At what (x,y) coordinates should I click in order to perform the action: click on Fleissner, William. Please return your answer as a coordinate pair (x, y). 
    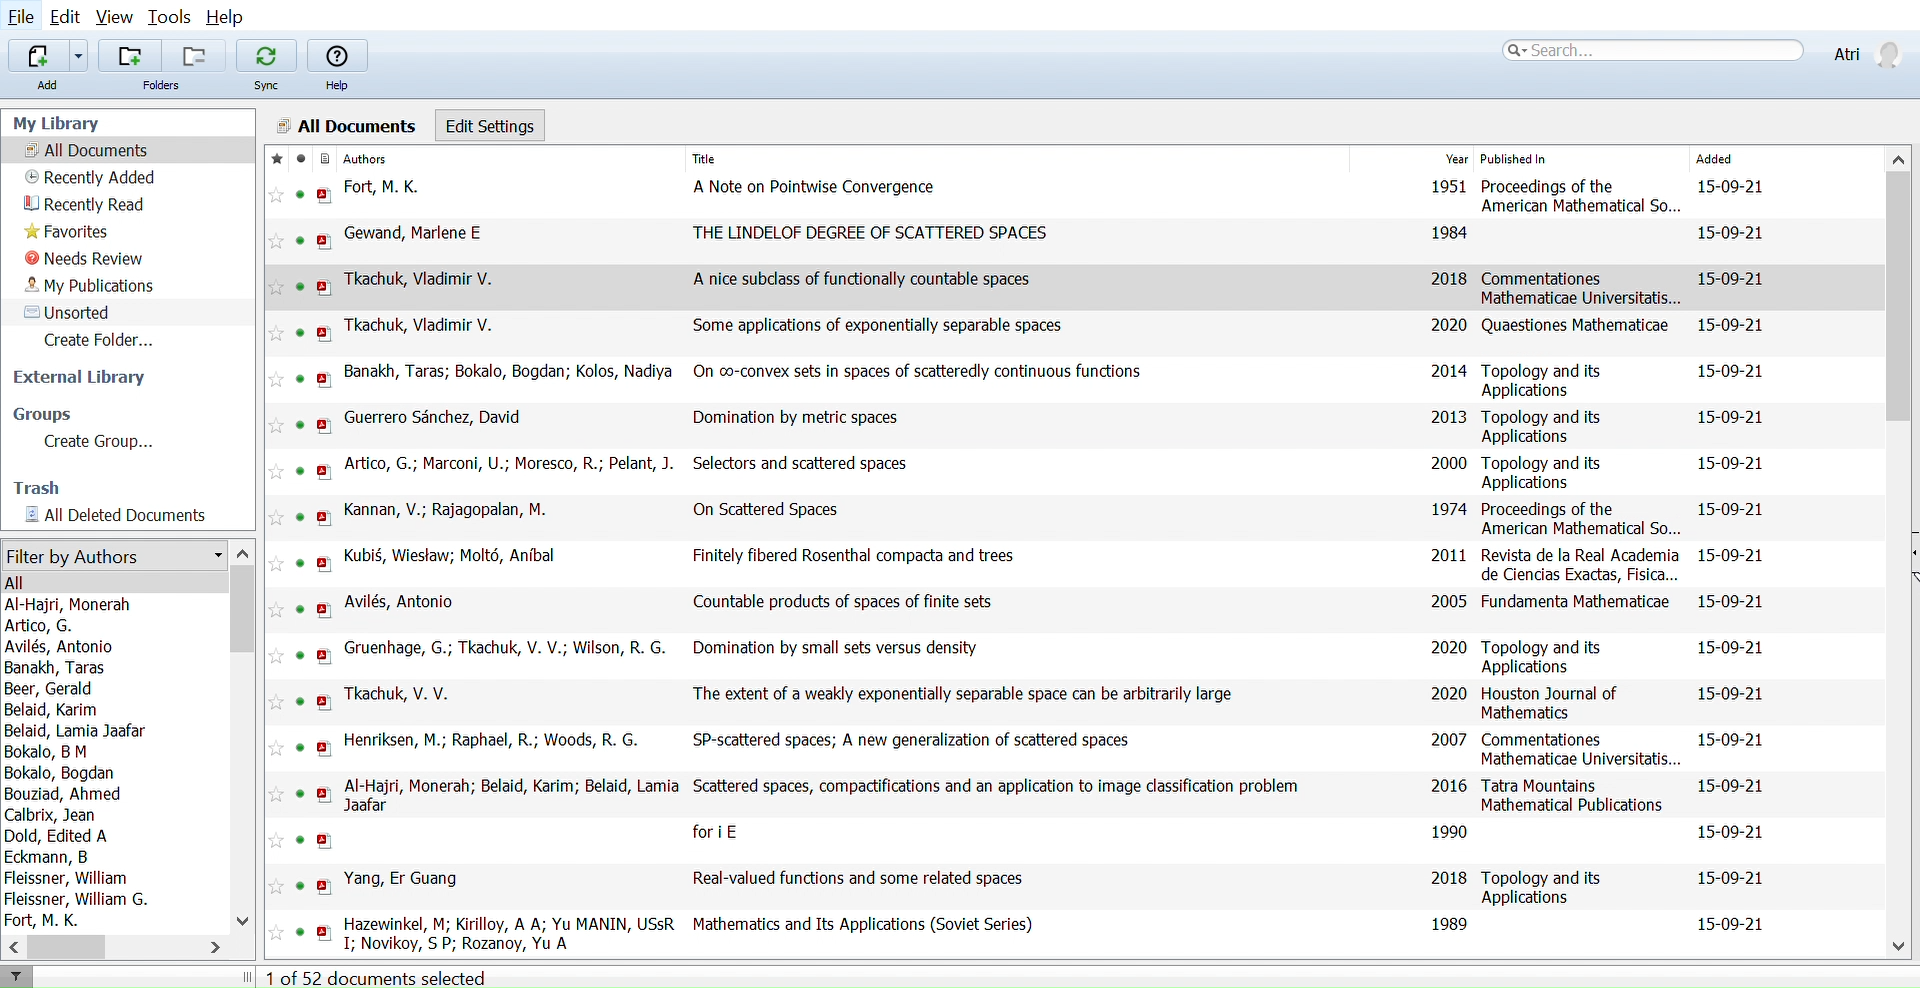
    Looking at the image, I should click on (67, 878).